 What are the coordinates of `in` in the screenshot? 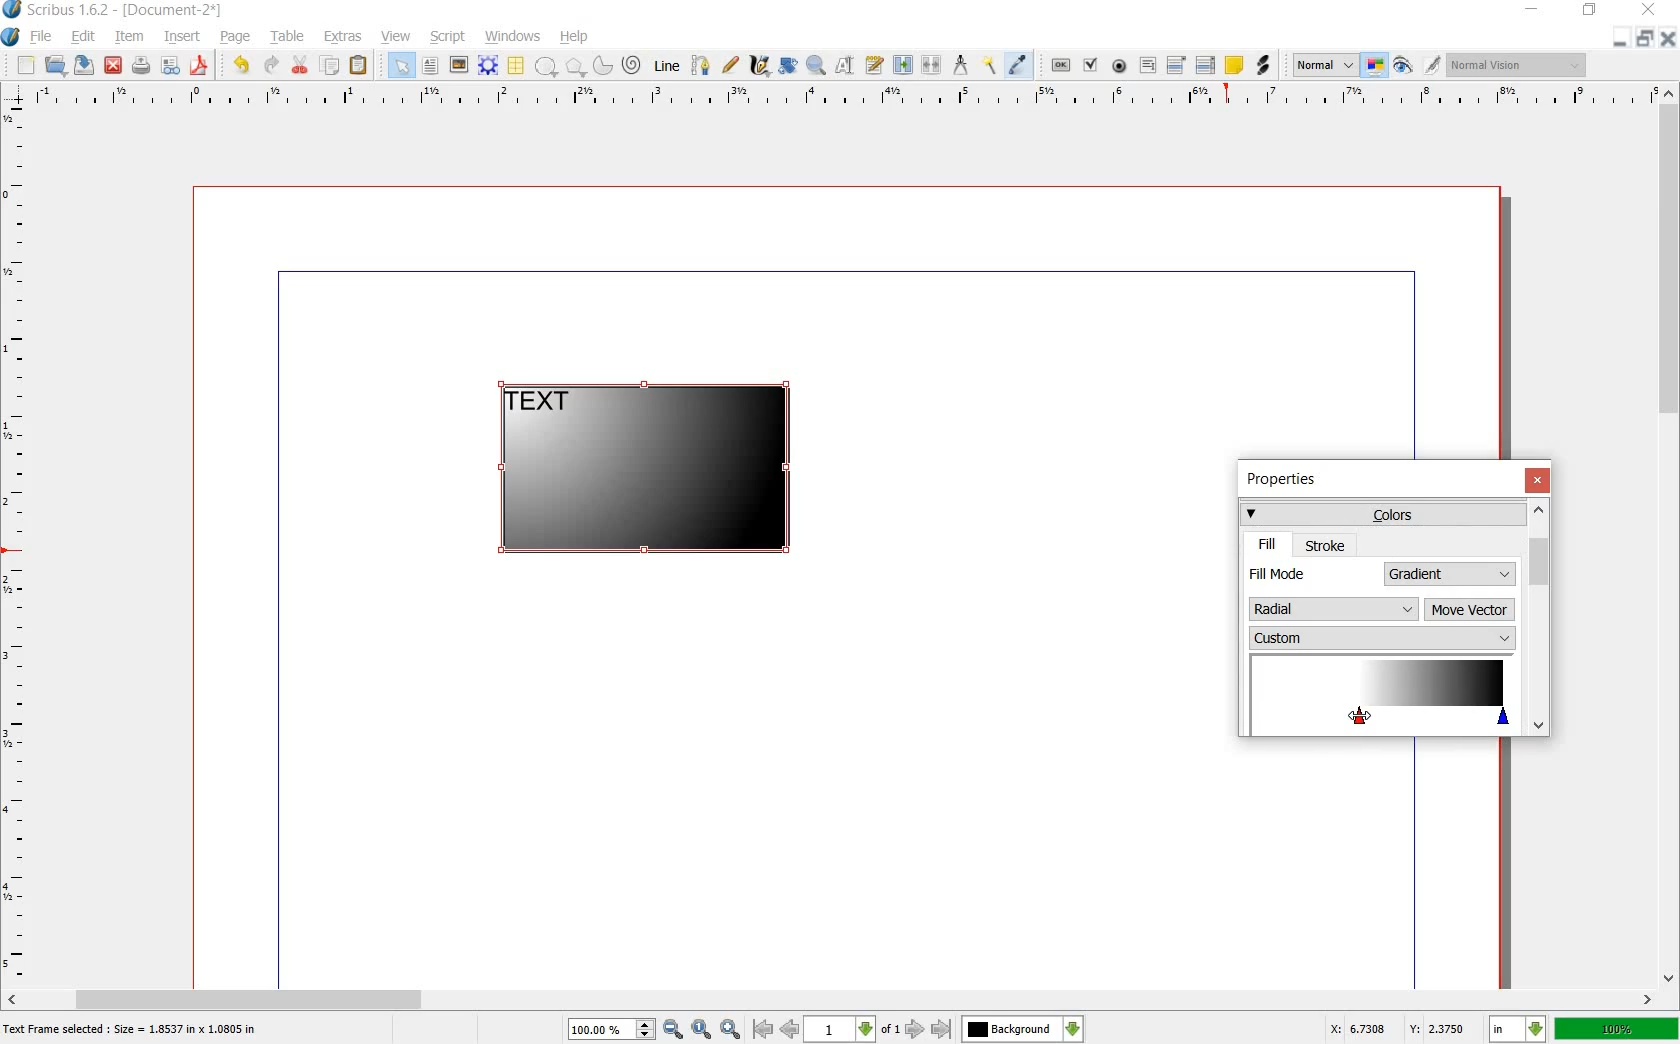 It's located at (1519, 1029).